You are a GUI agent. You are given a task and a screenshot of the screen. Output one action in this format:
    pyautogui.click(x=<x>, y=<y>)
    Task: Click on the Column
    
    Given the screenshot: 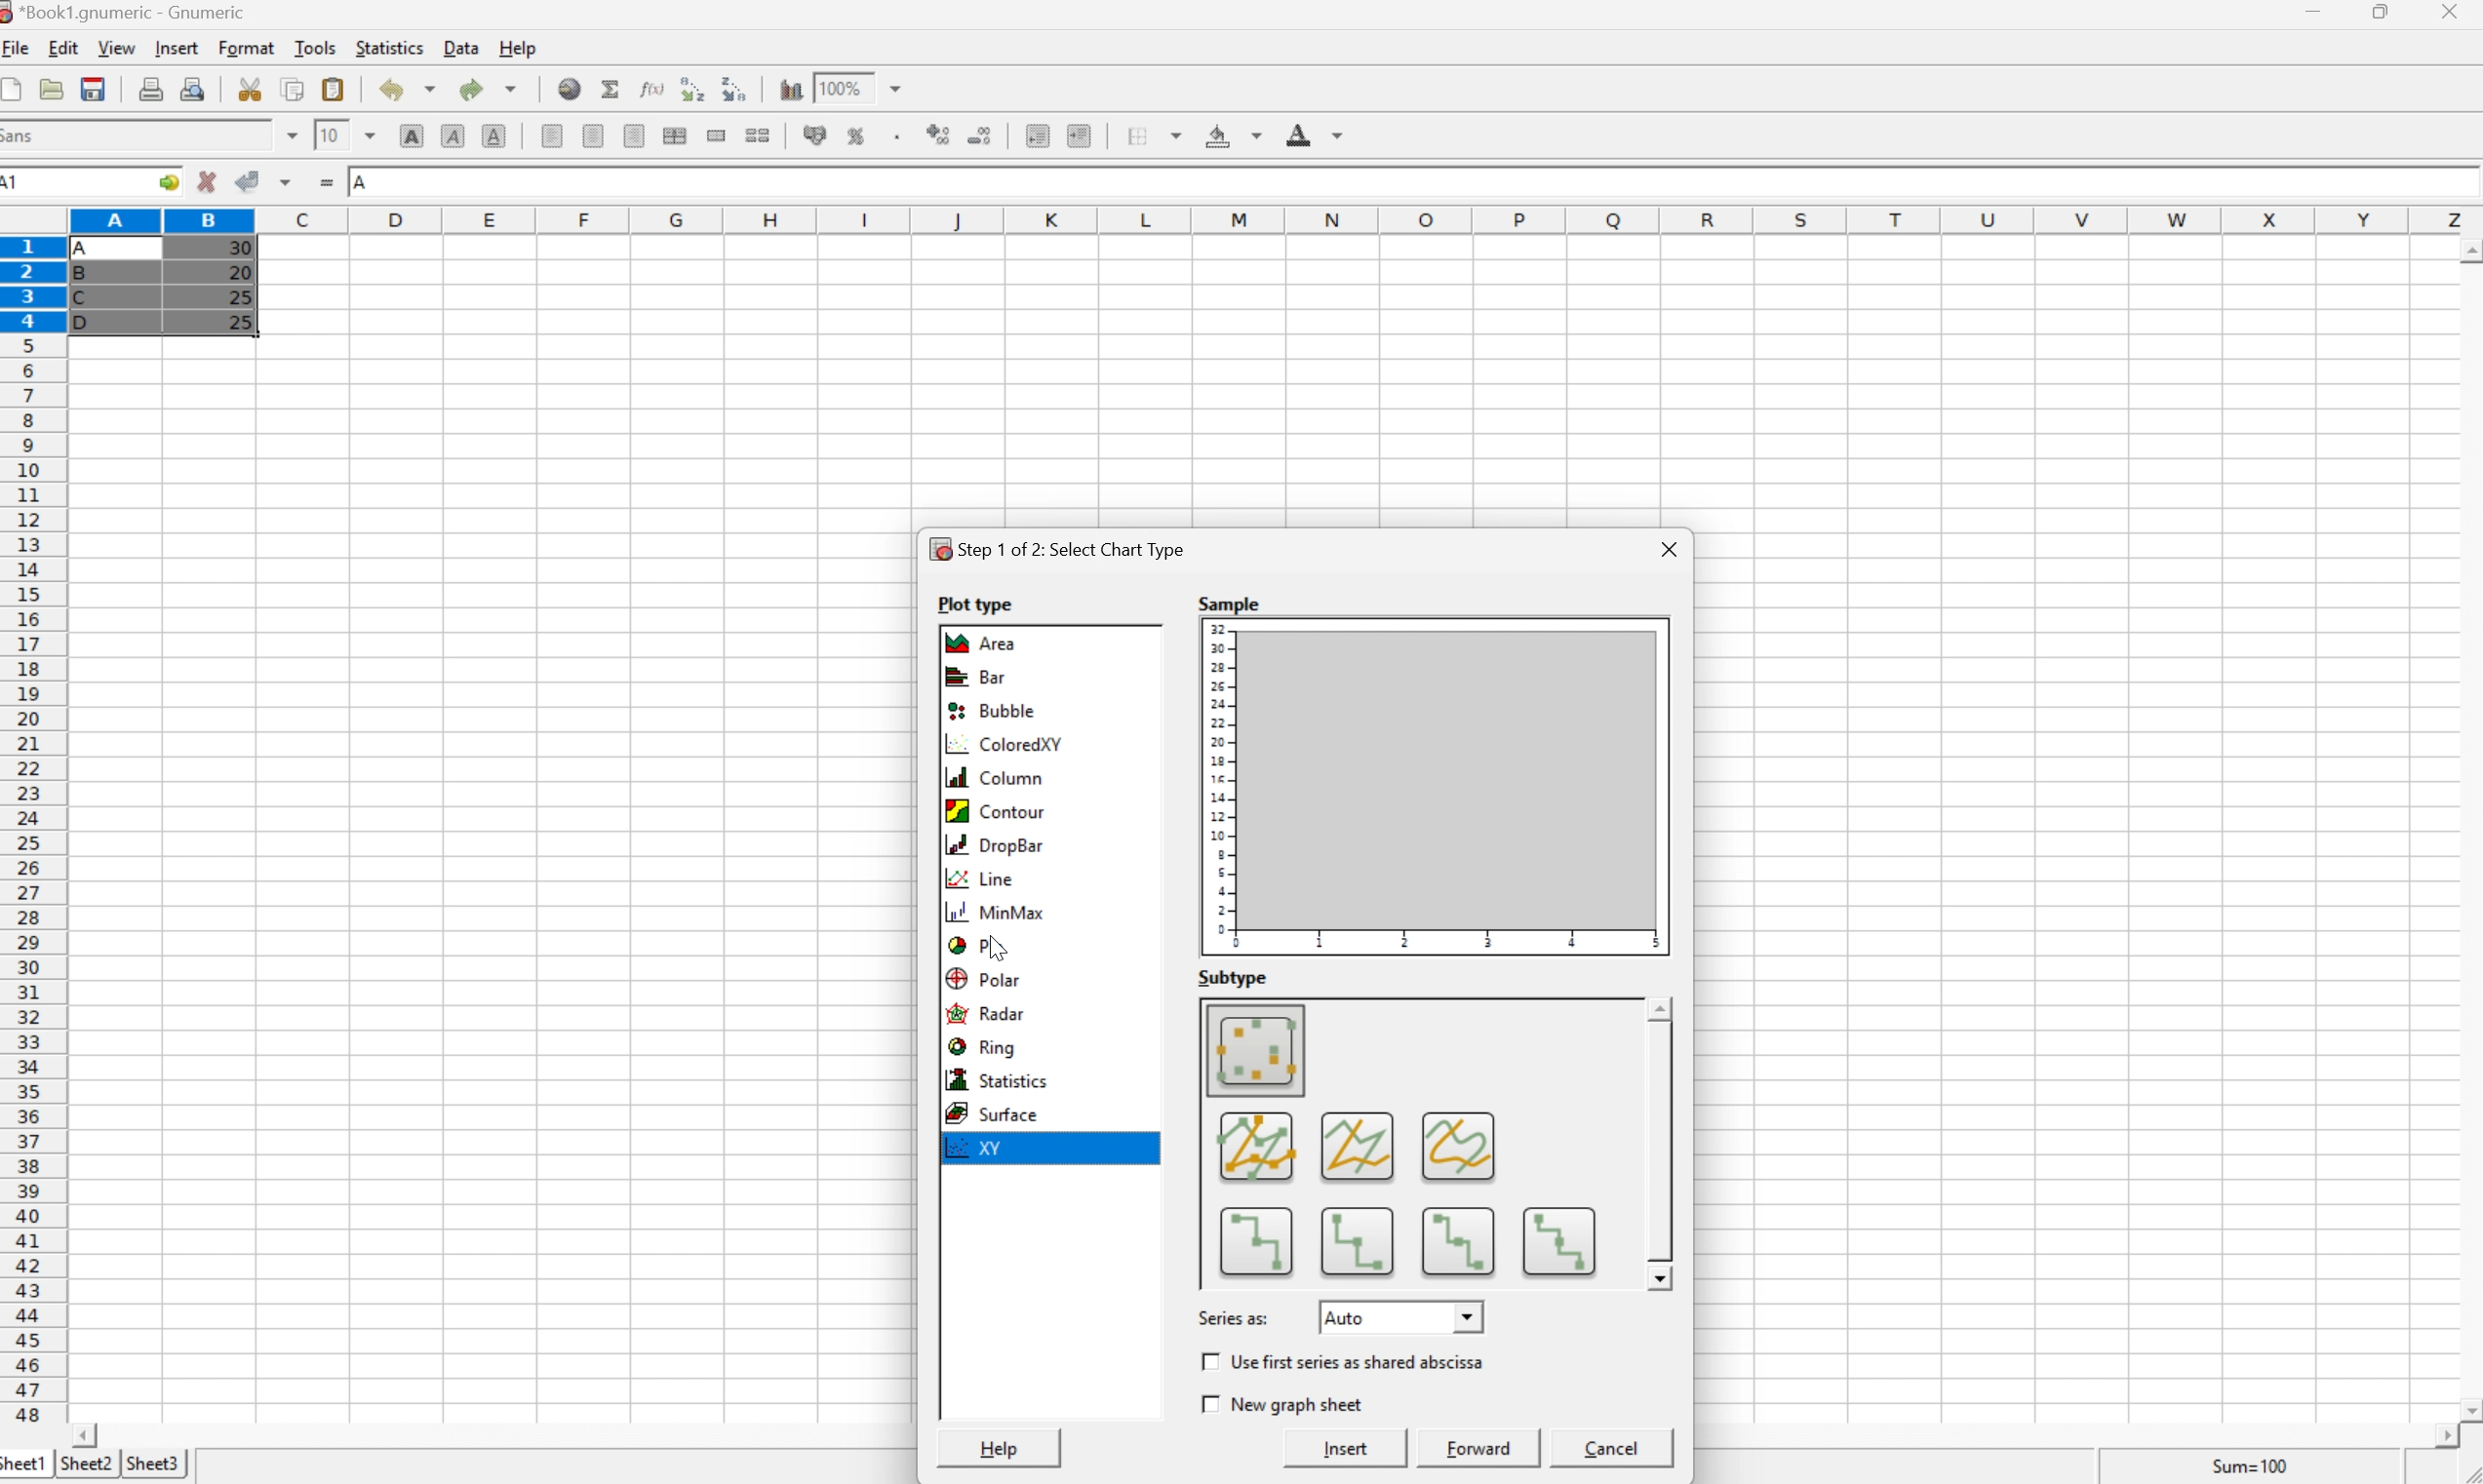 What is the action you would take?
    pyautogui.click(x=989, y=778)
    